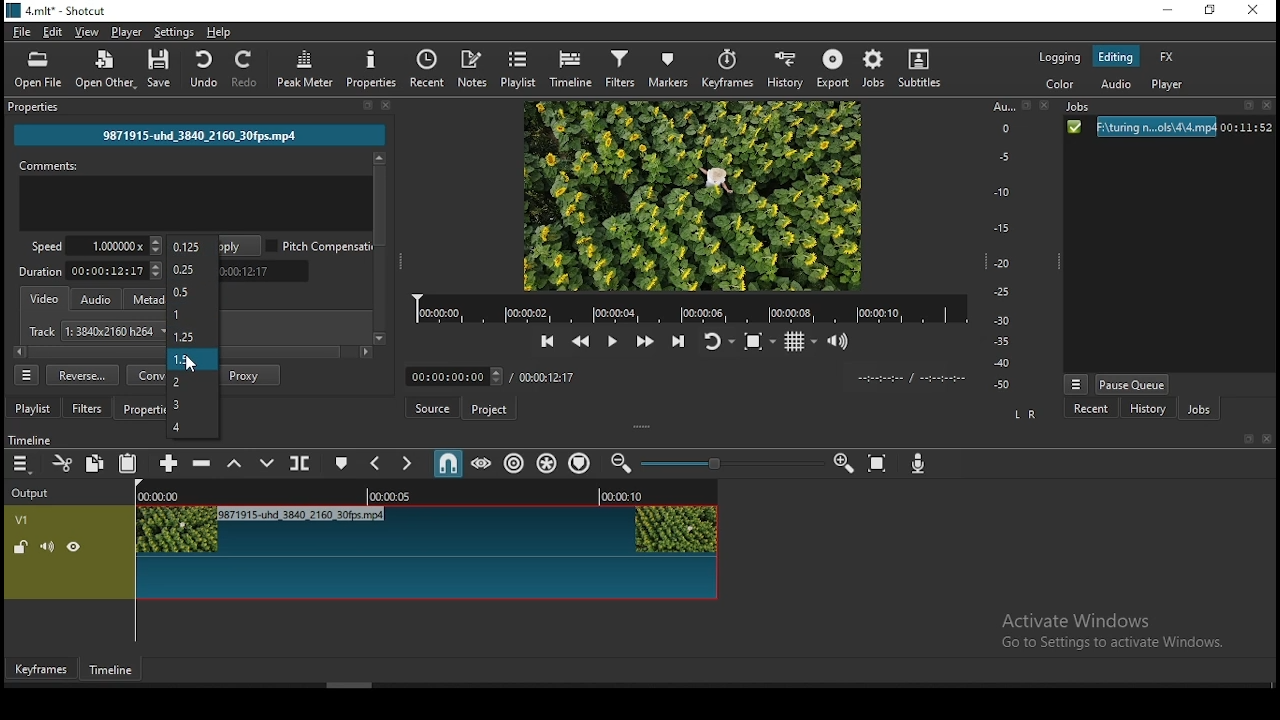 This screenshot has width=1280, height=720. Describe the element at coordinates (195, 363) in the screenshot. I see `cursor` at that location.